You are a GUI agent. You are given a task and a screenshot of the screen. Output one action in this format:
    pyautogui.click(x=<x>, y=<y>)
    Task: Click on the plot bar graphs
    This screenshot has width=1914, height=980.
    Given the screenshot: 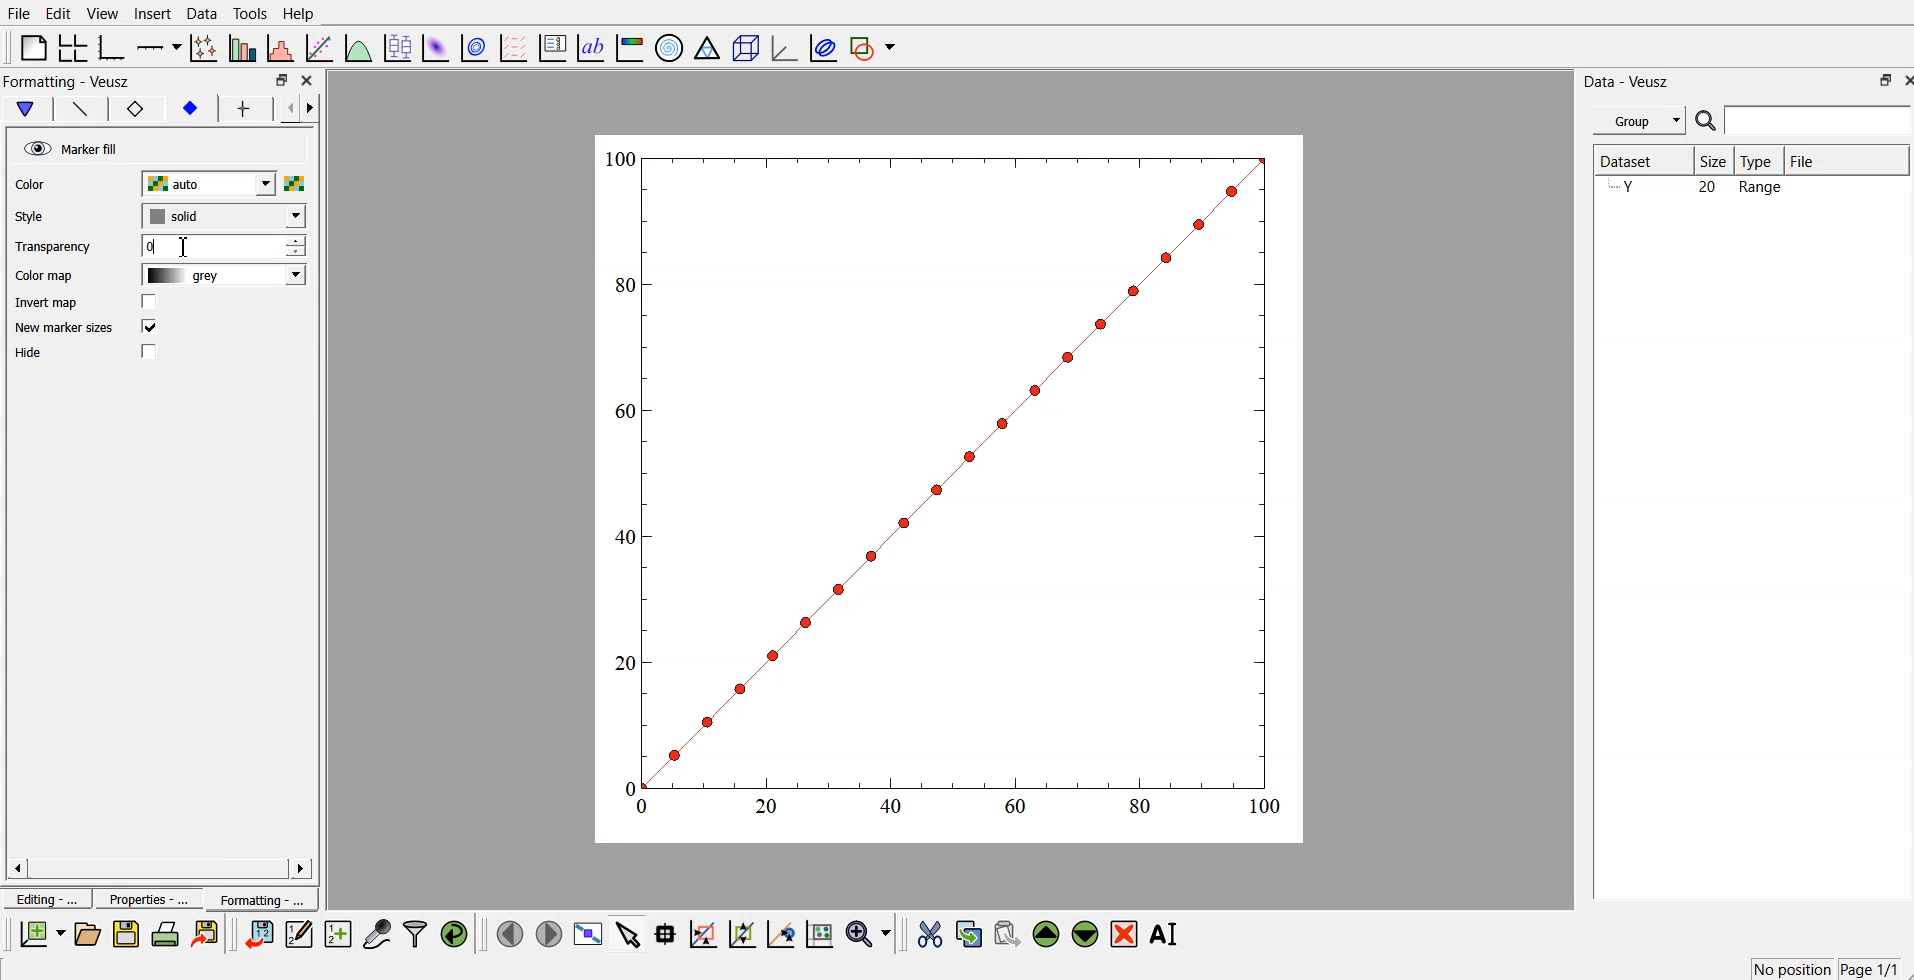 What is the action you would take?
    pyautogui.click(x=244, y=48)
    